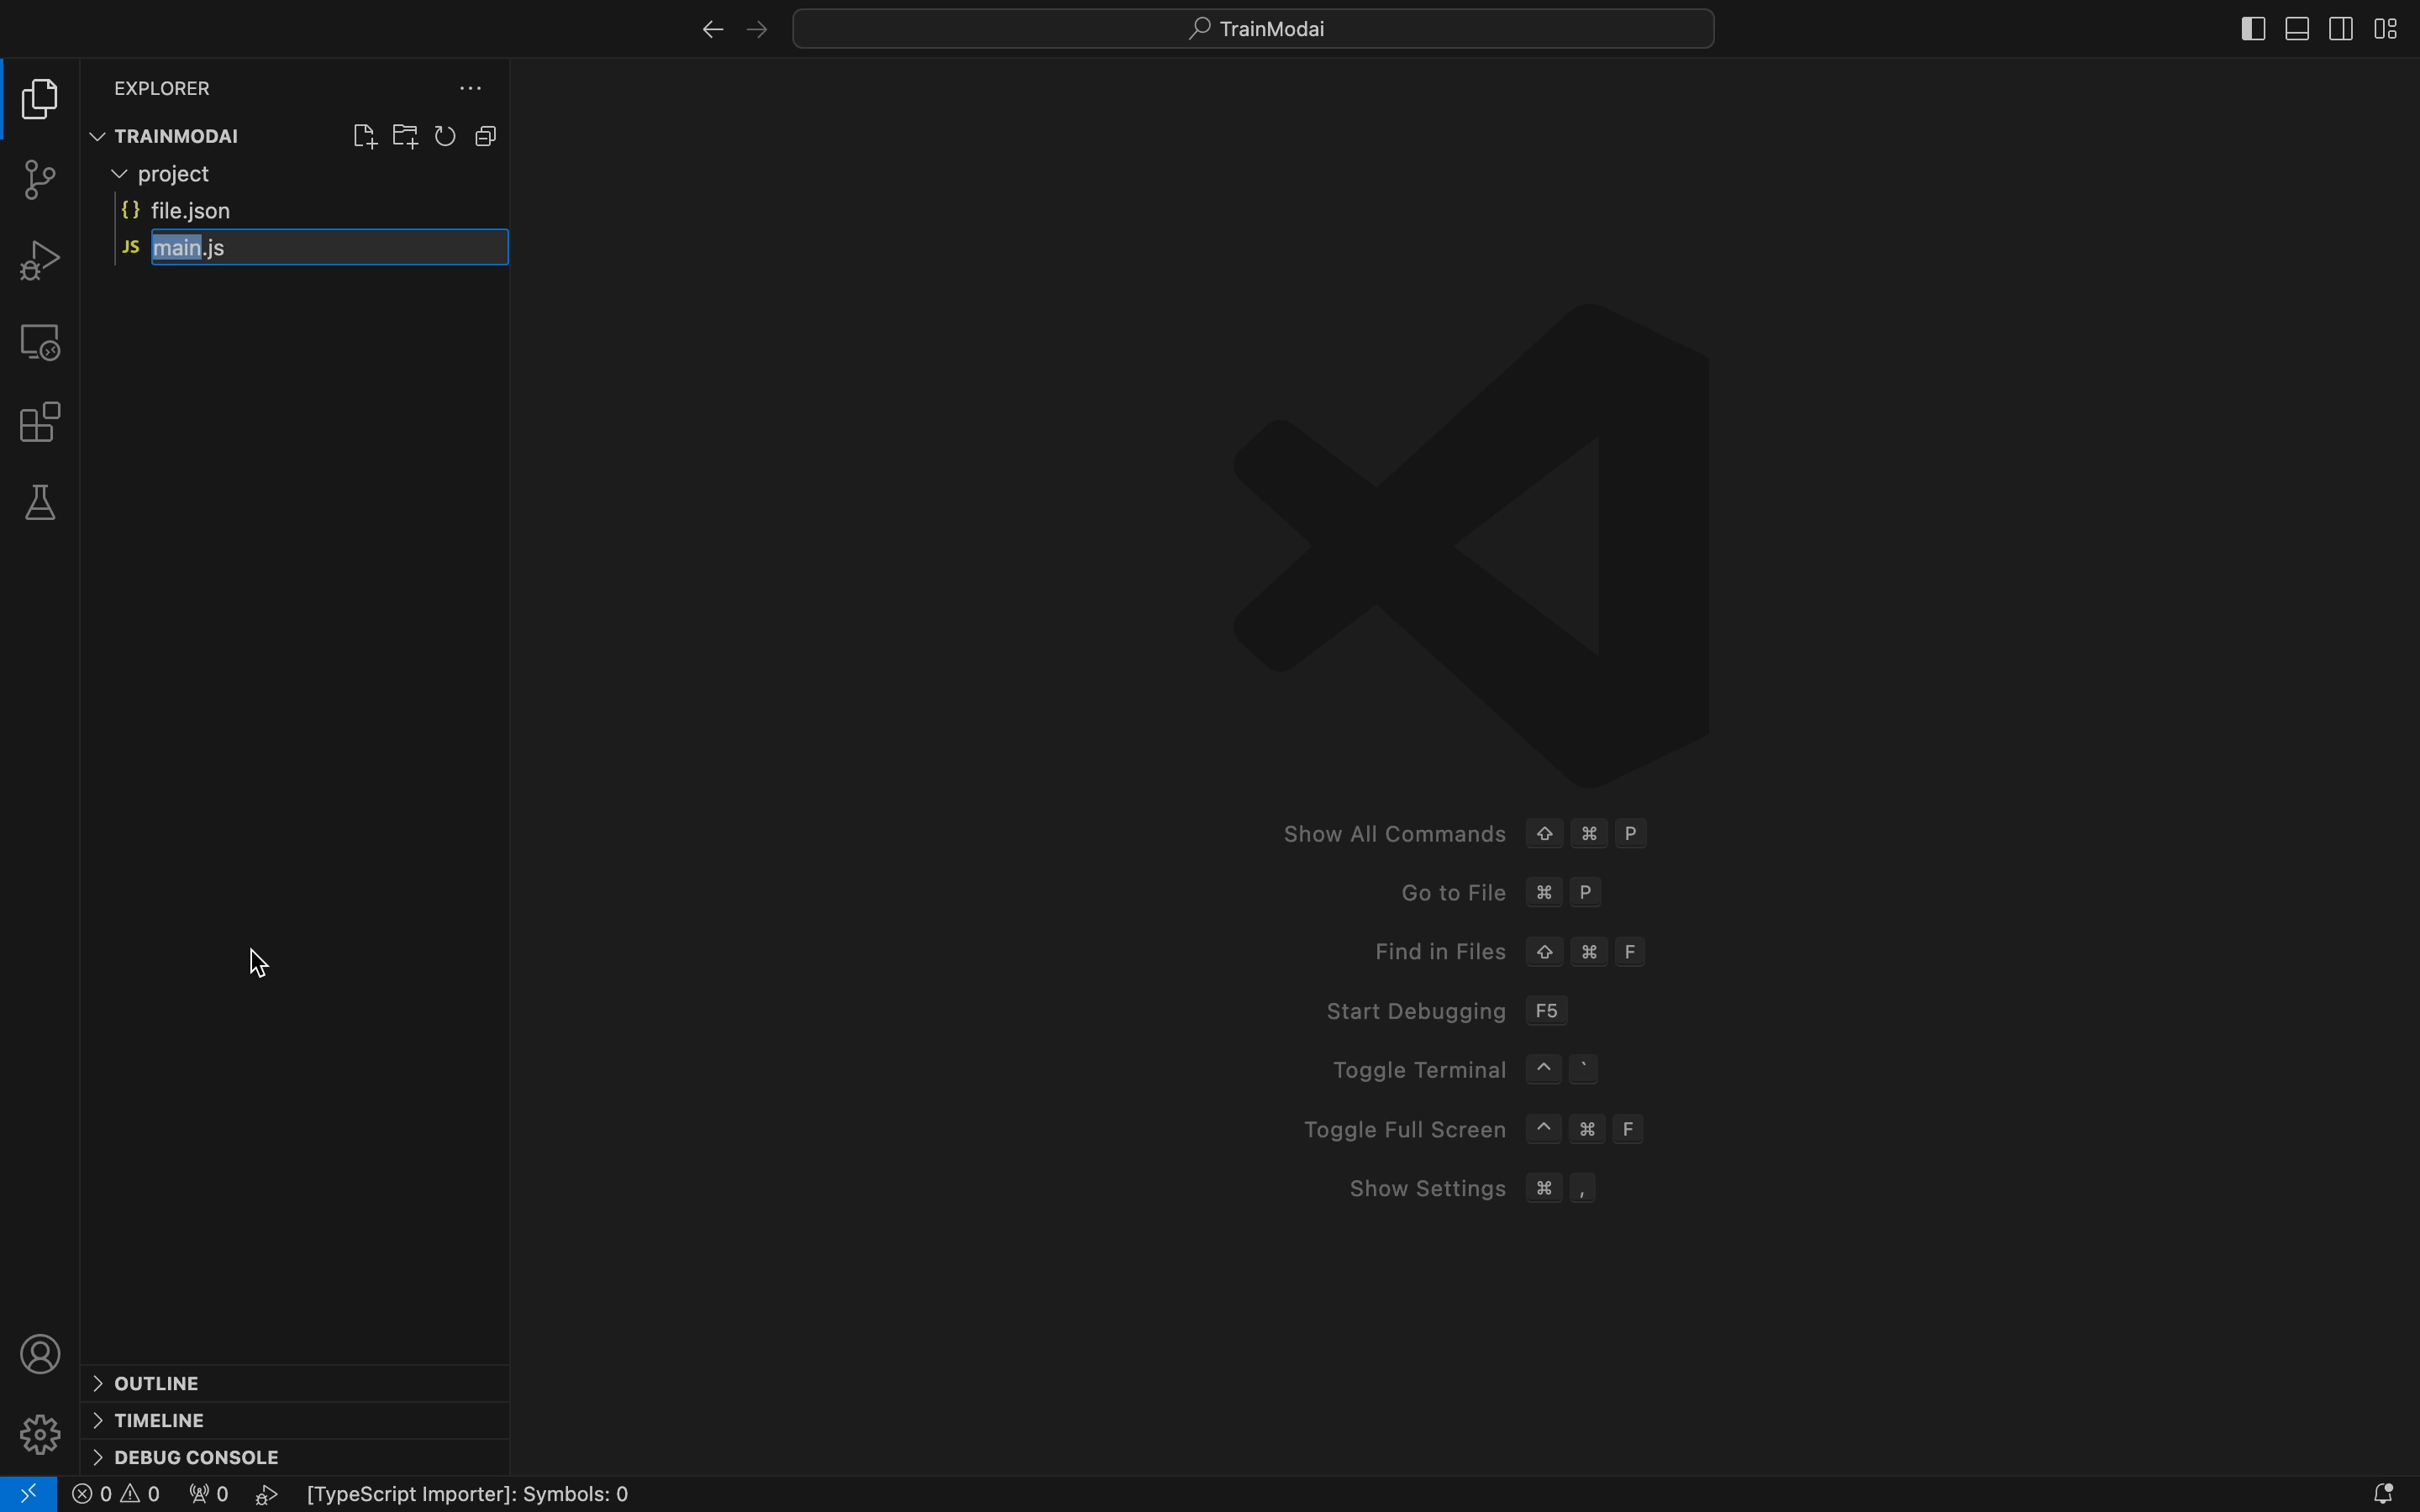 This screenshot has height=1512, width=2420. What do you see at coordinates (2250, 28) in the screenshot?
I see `sidebat left` at bounding box center [2250, 28].